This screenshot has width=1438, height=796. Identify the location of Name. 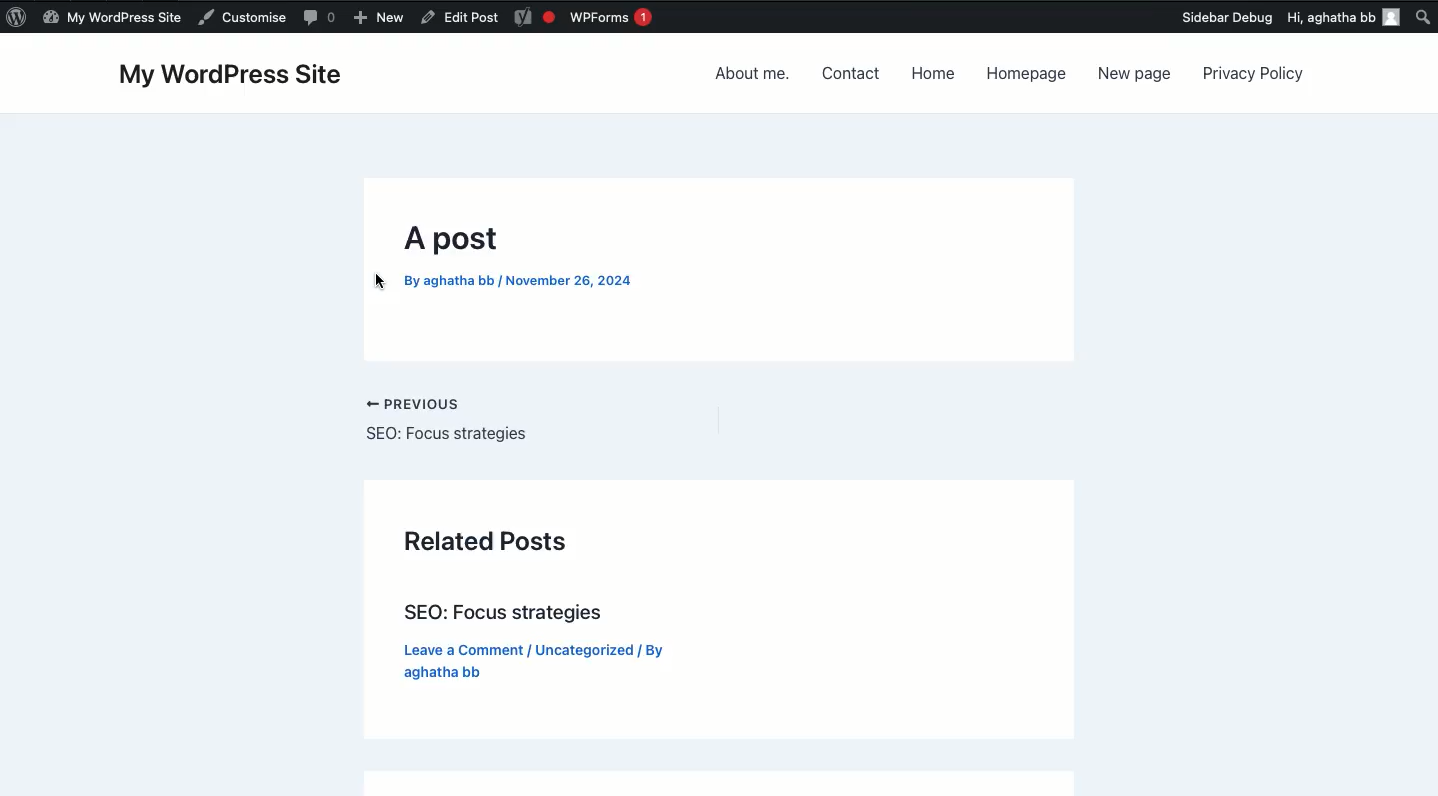
(110, 18).